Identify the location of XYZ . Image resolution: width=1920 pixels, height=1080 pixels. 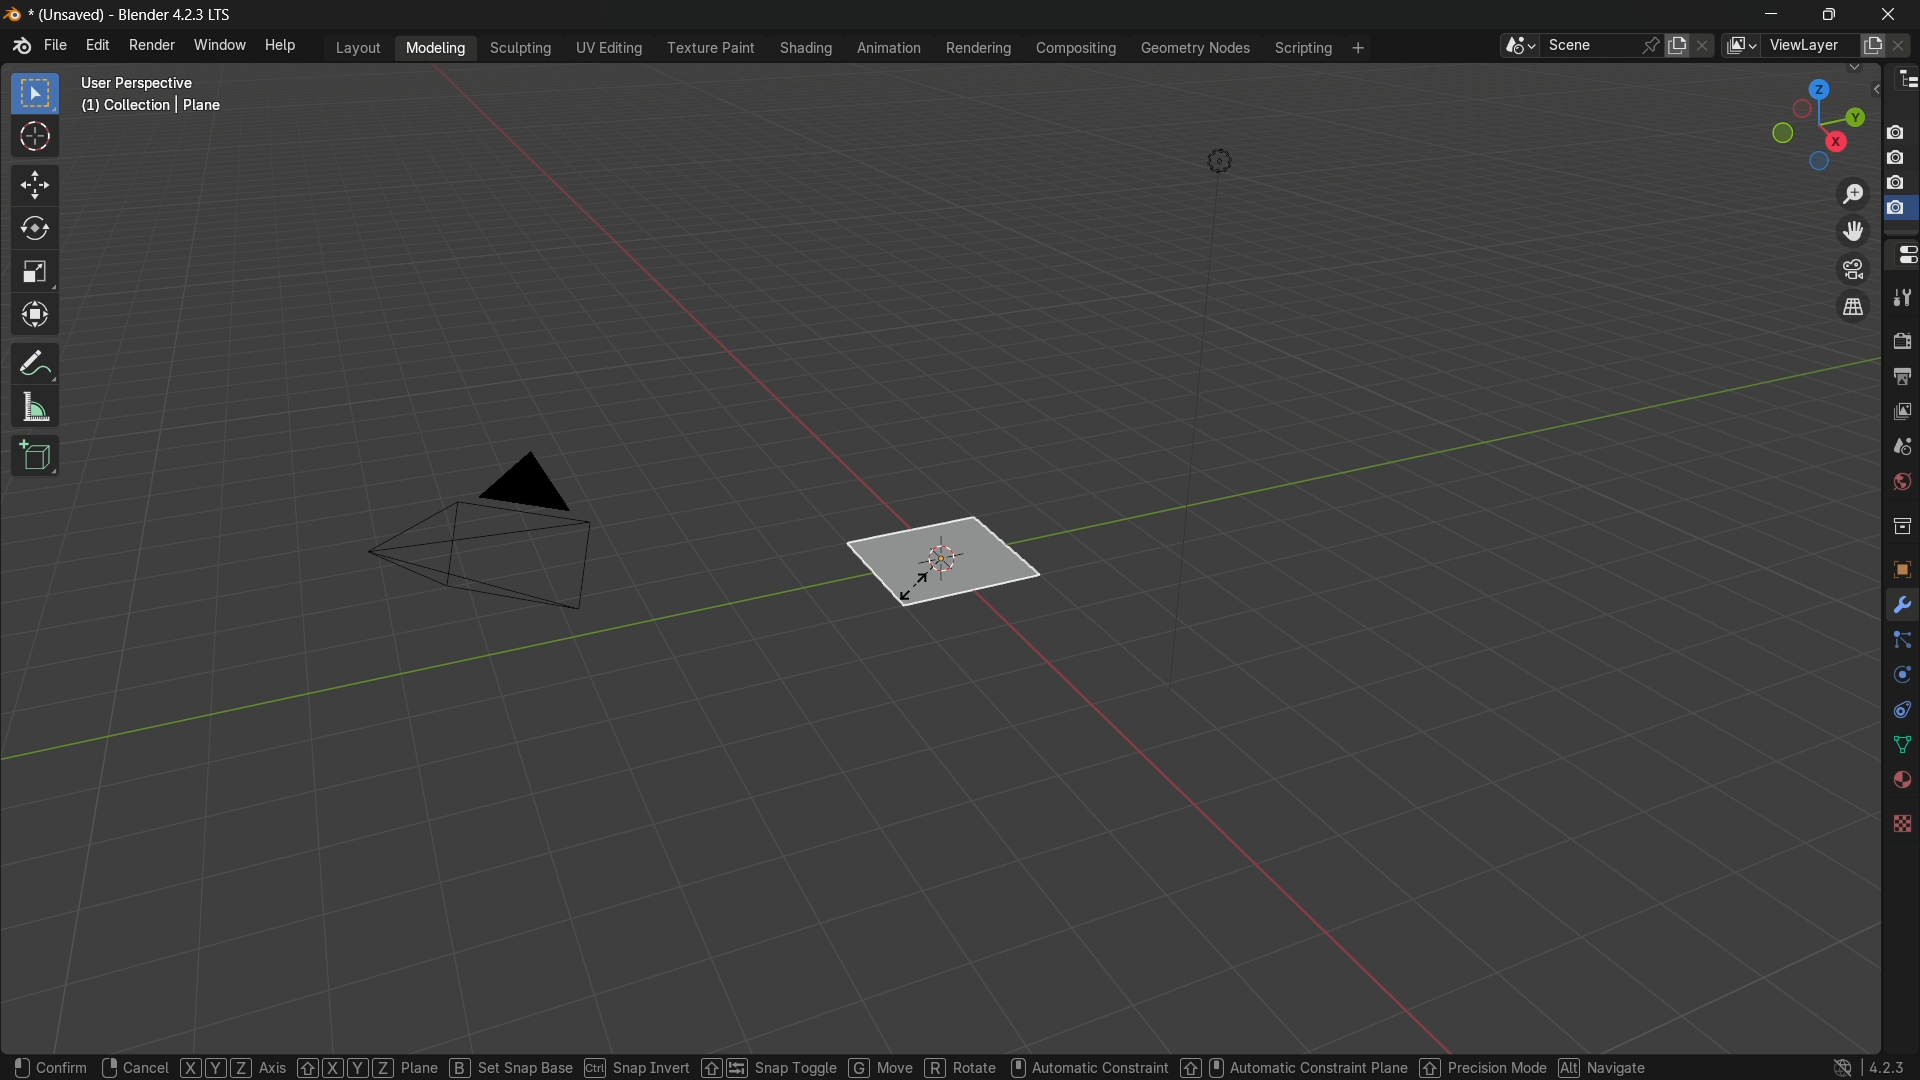
(342, 1062).